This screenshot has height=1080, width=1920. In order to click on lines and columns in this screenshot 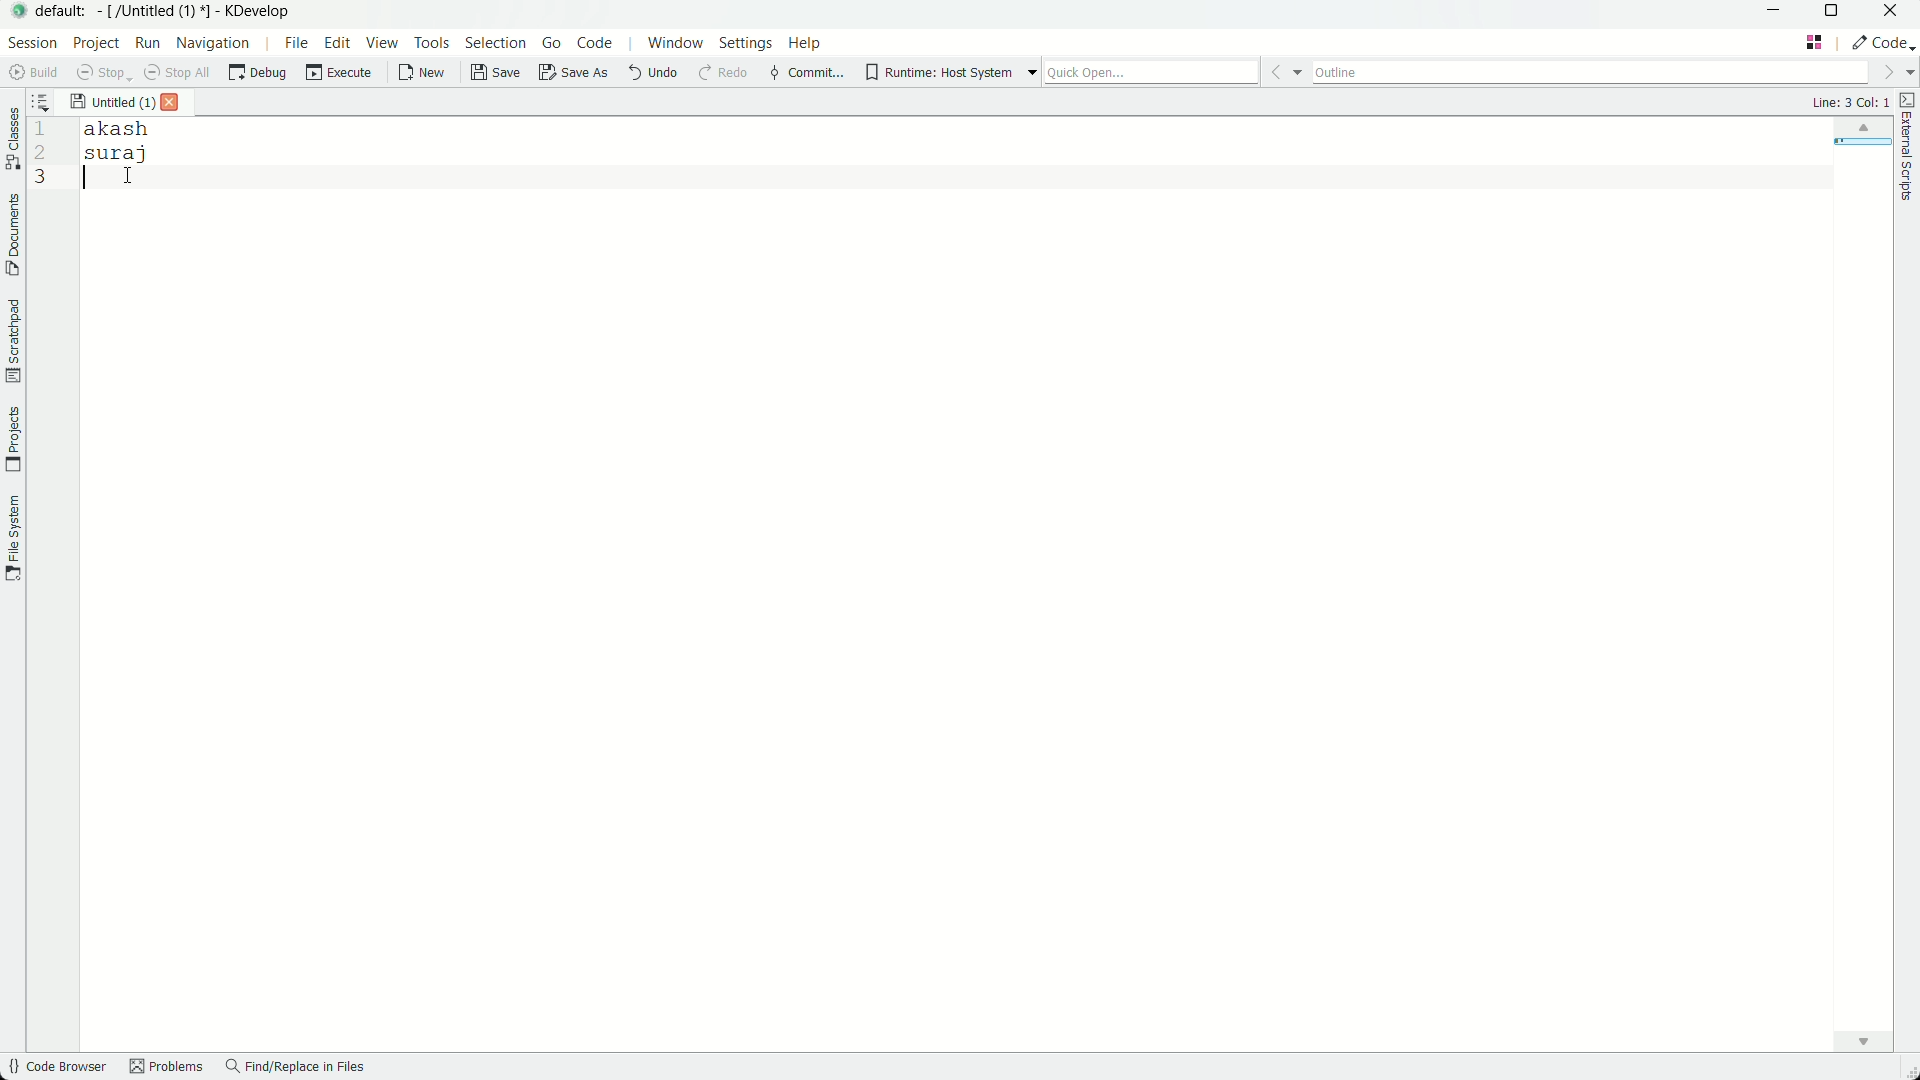, I will do `click(1849, 102)`.